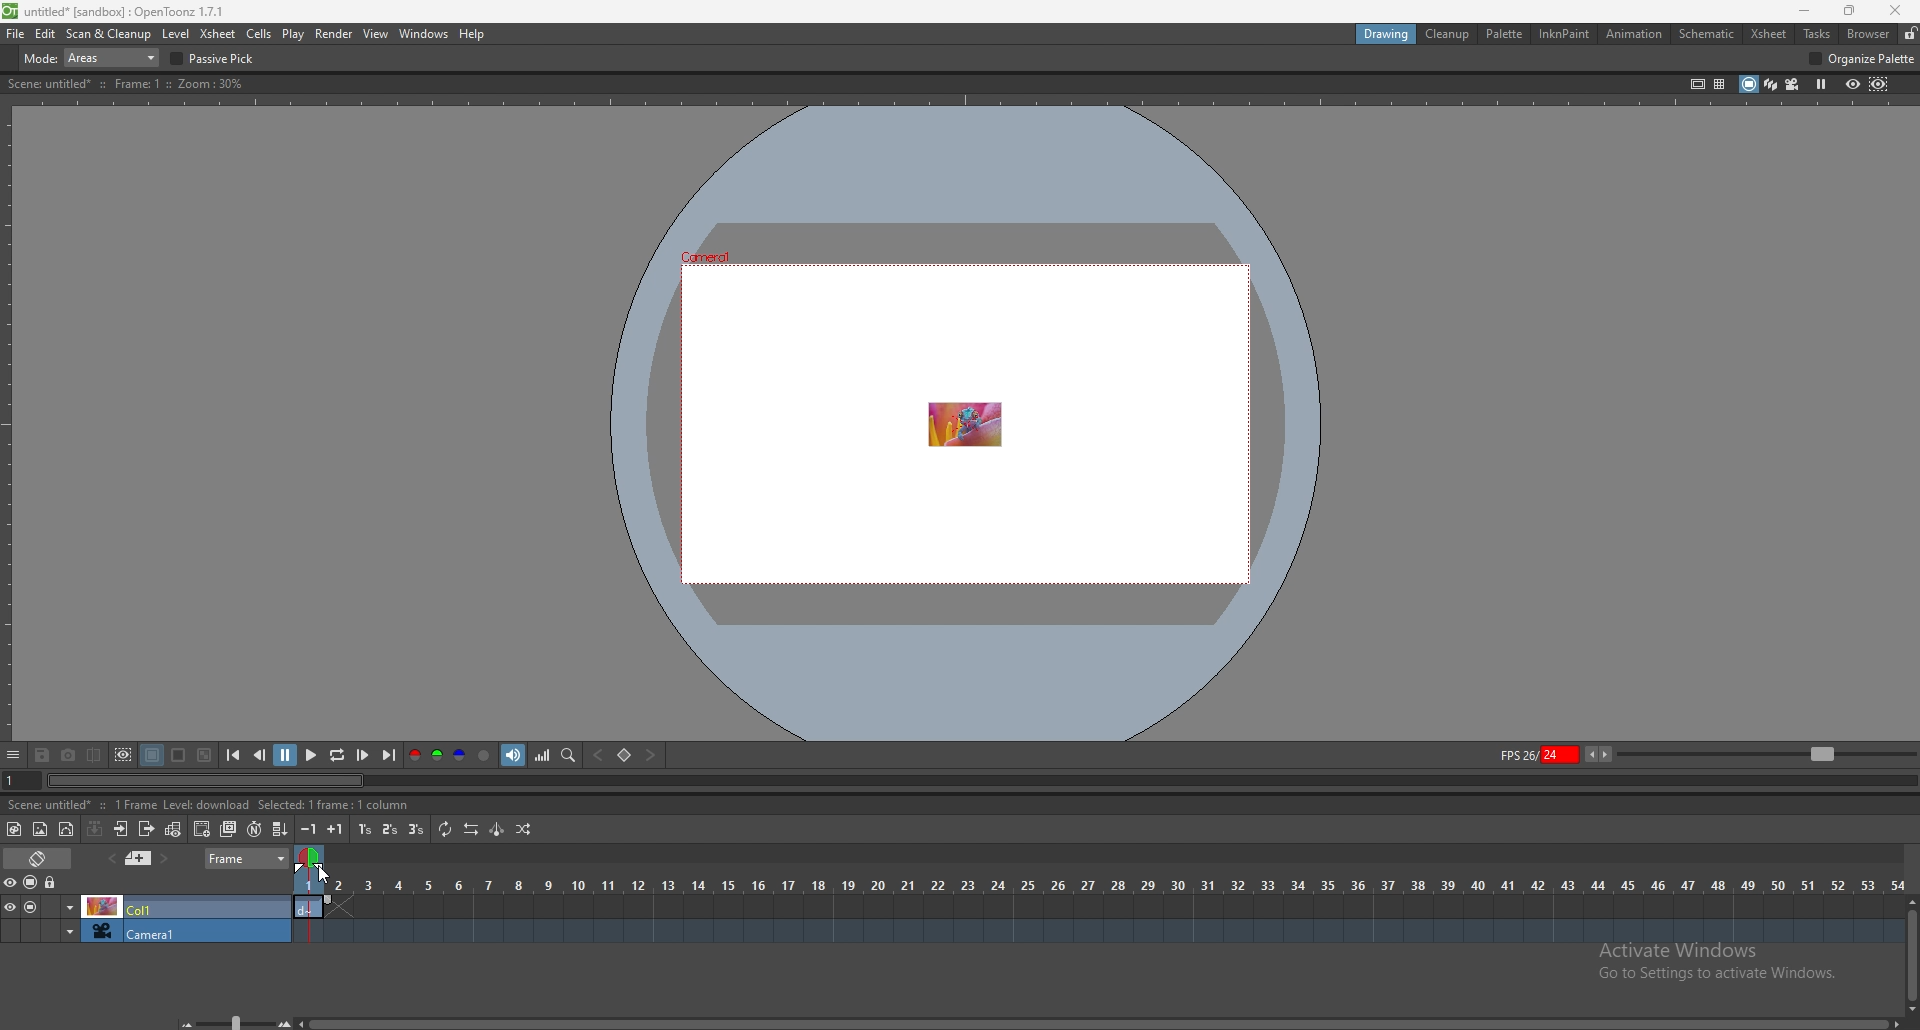  Describe the element at coordinates (138, 858) in the screenshot. I see `previous memo` at that location.